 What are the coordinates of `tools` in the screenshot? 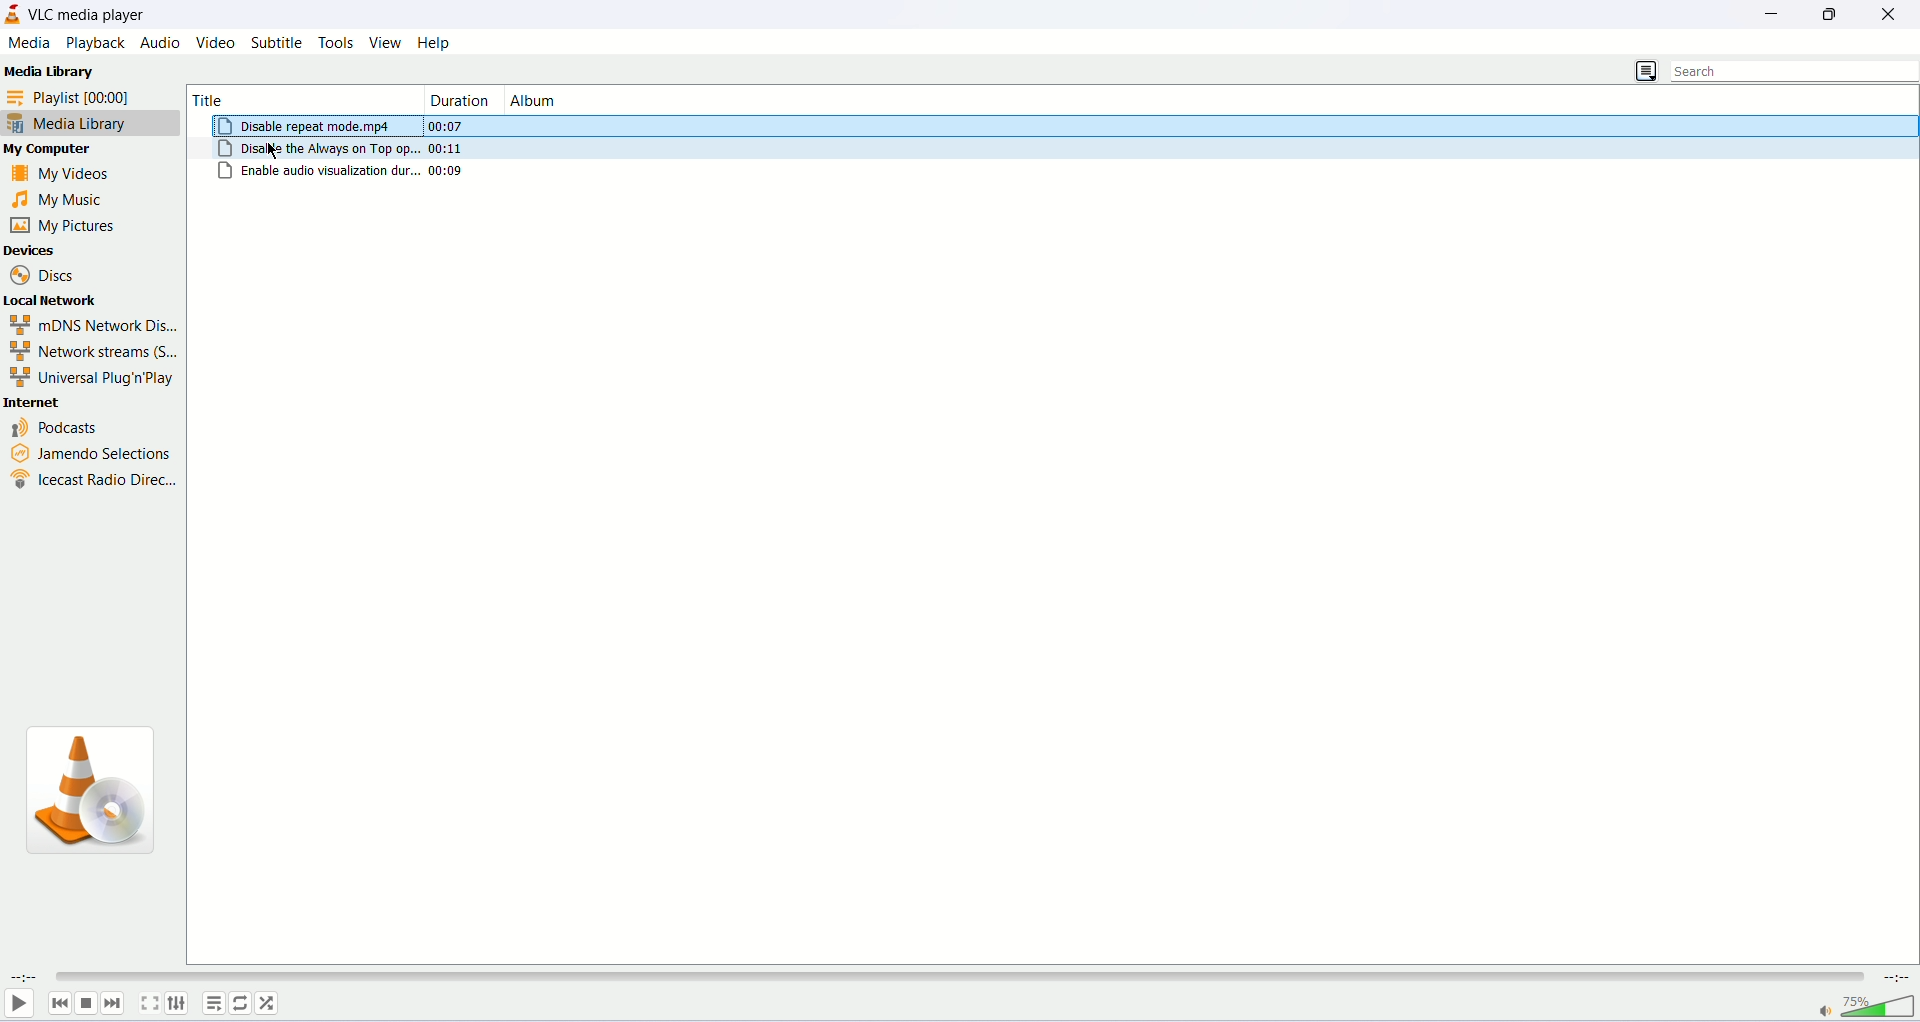 It's located at (337, 43).